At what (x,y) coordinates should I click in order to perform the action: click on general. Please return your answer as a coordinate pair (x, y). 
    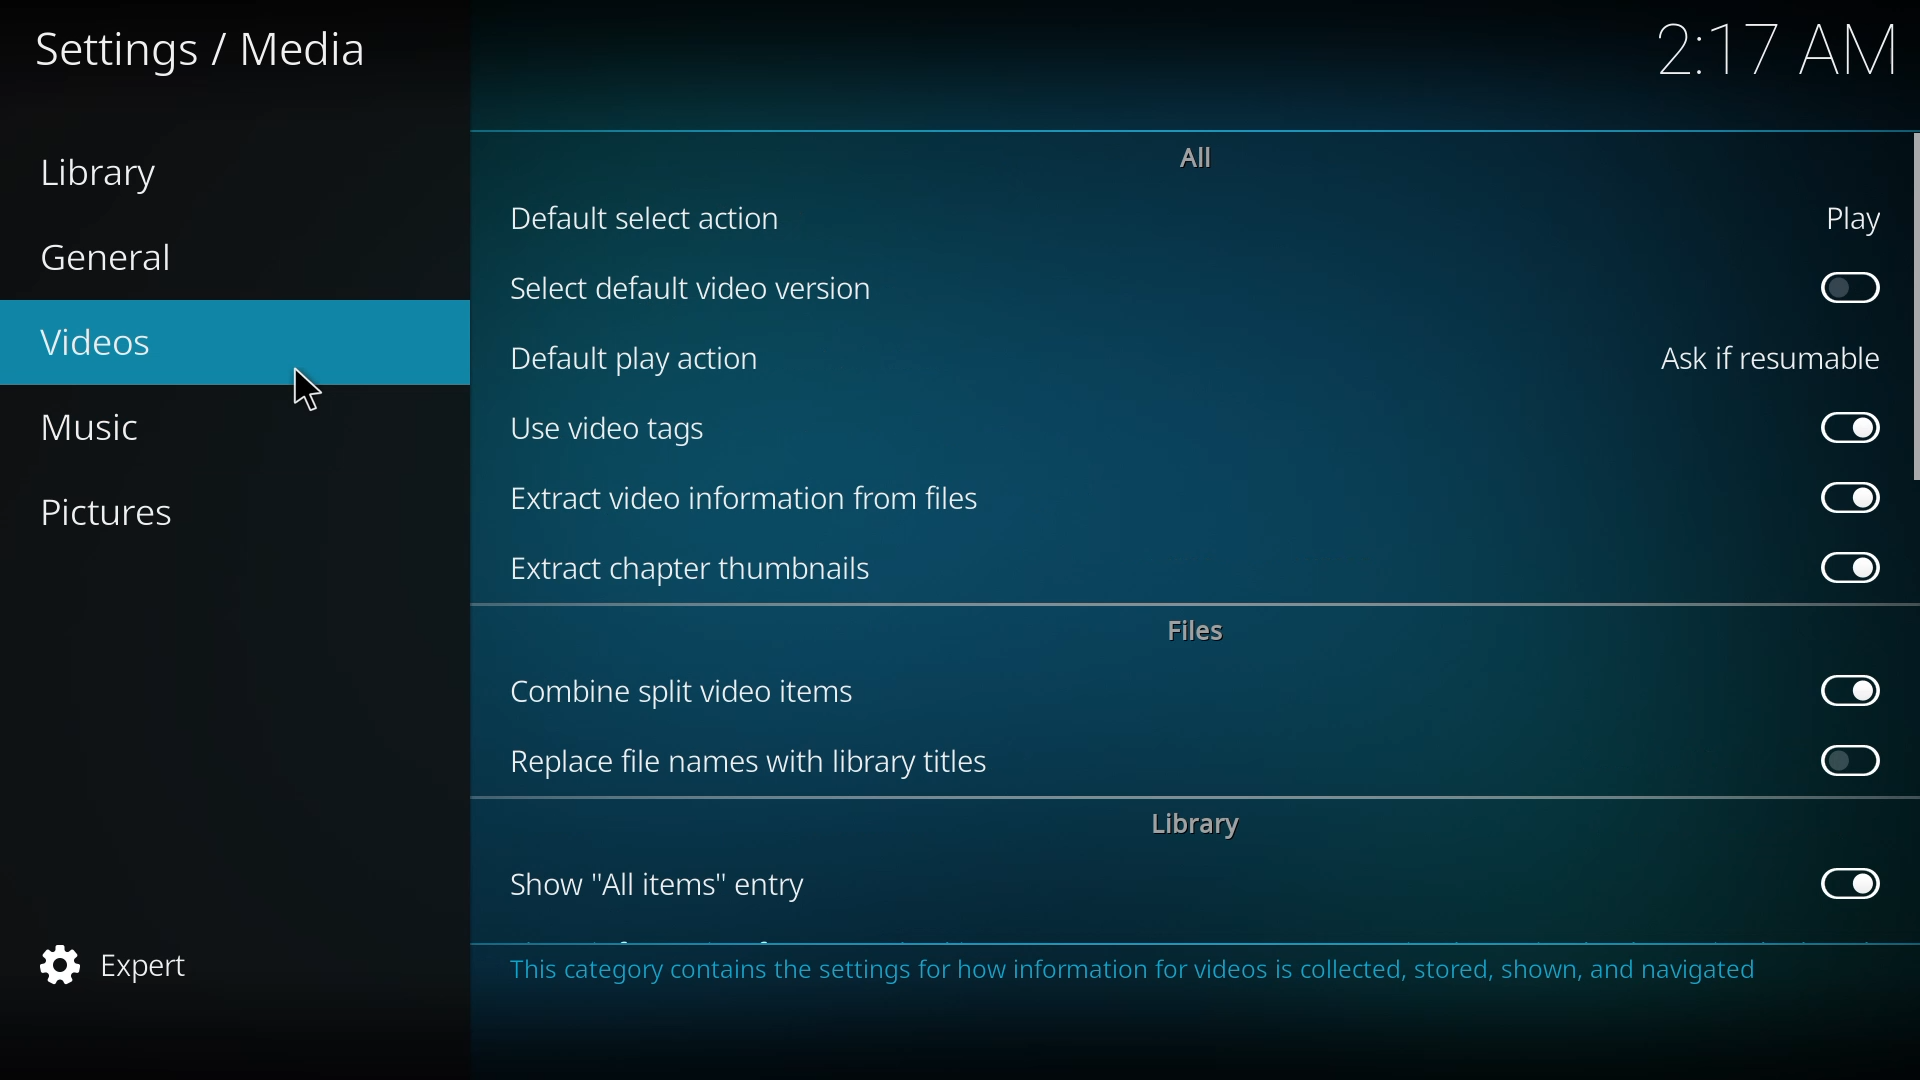
    Looking at the image, I should click on (112, 255).